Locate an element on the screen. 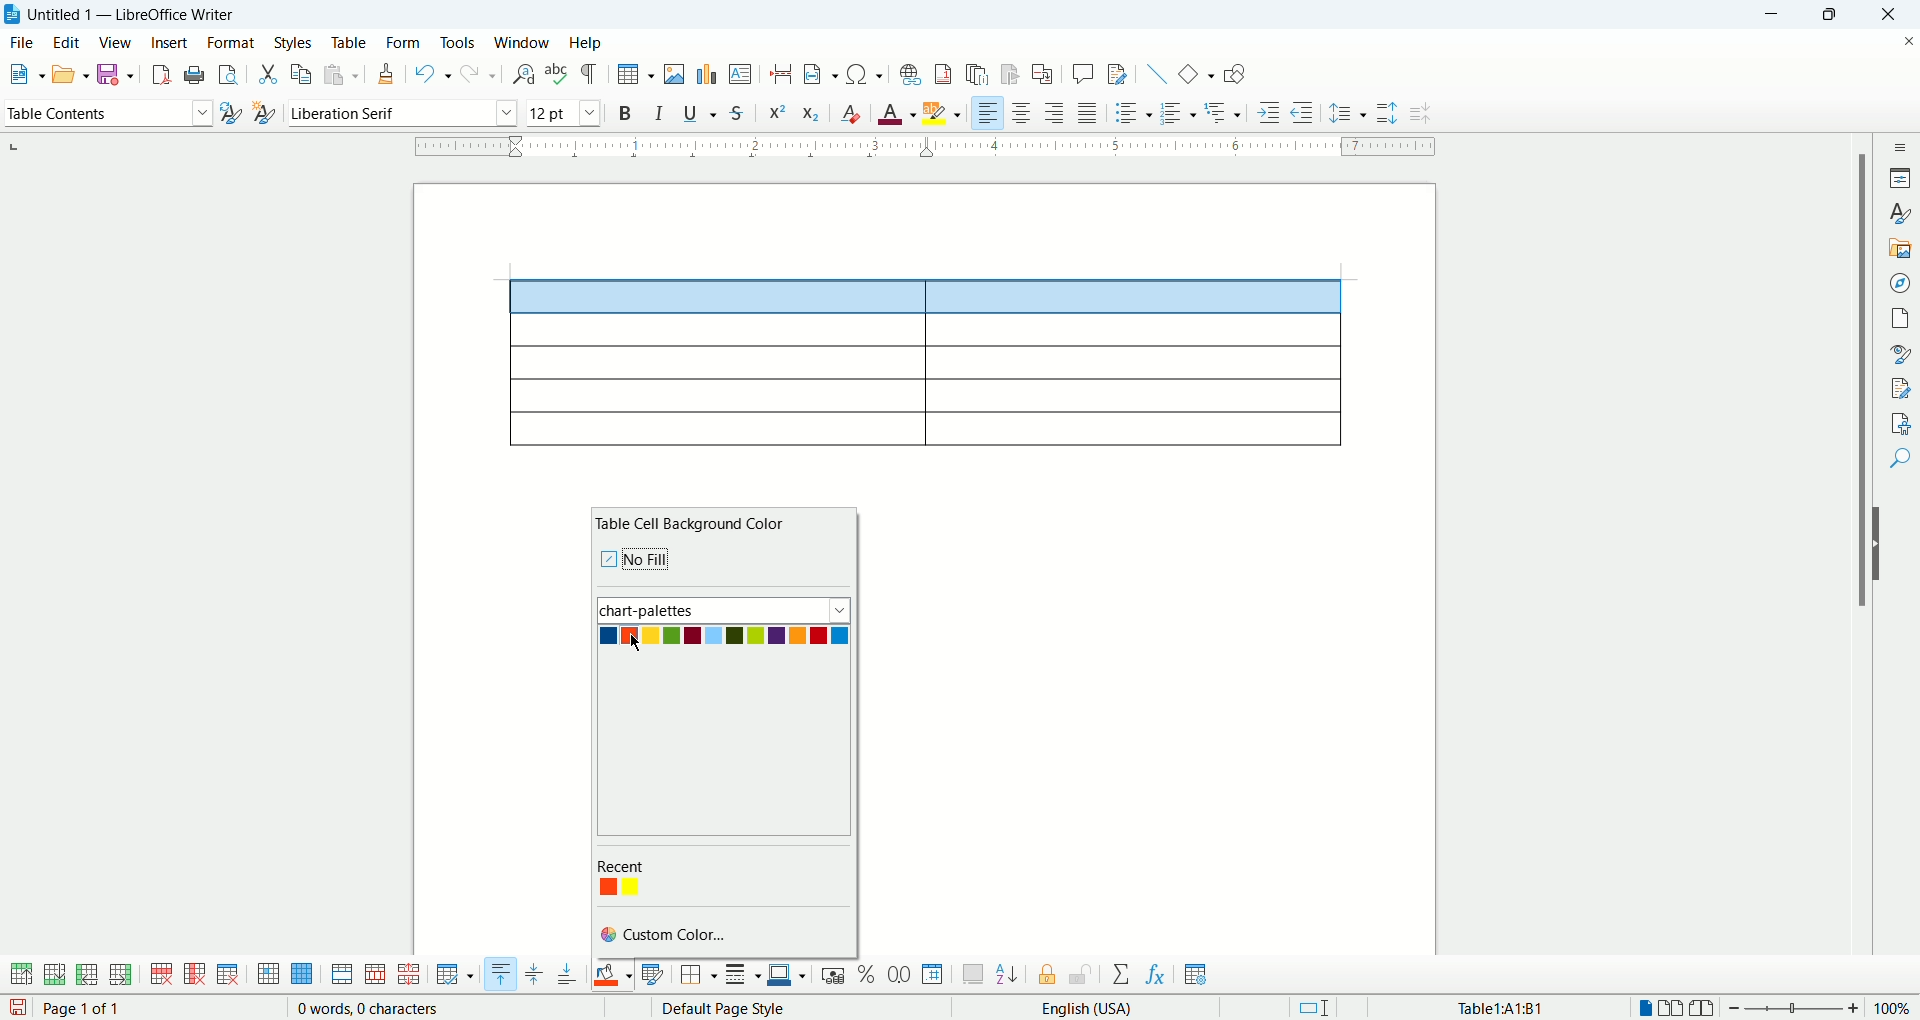 This screenshot has width=1920, height=1020. word count is located at coordinates (371, 1009).